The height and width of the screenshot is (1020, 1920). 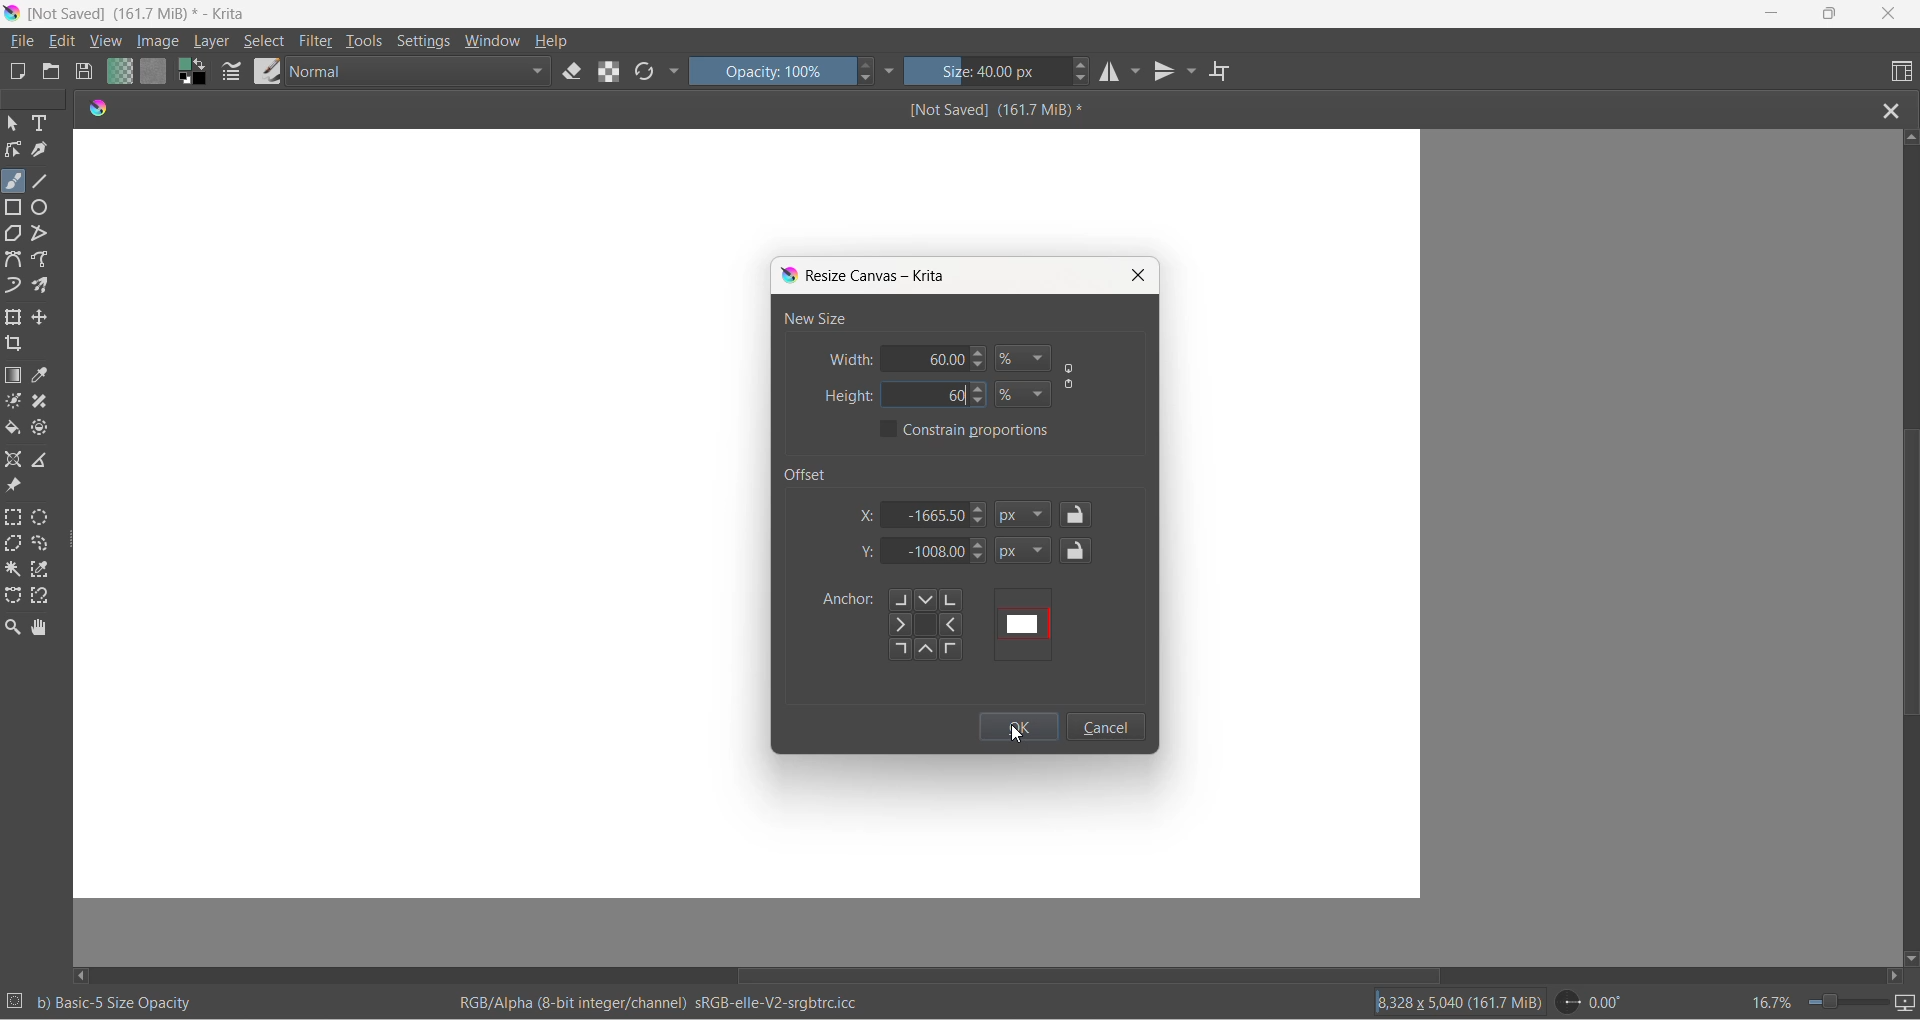 I want to click on blenders mode, so click(x=421, y=74).